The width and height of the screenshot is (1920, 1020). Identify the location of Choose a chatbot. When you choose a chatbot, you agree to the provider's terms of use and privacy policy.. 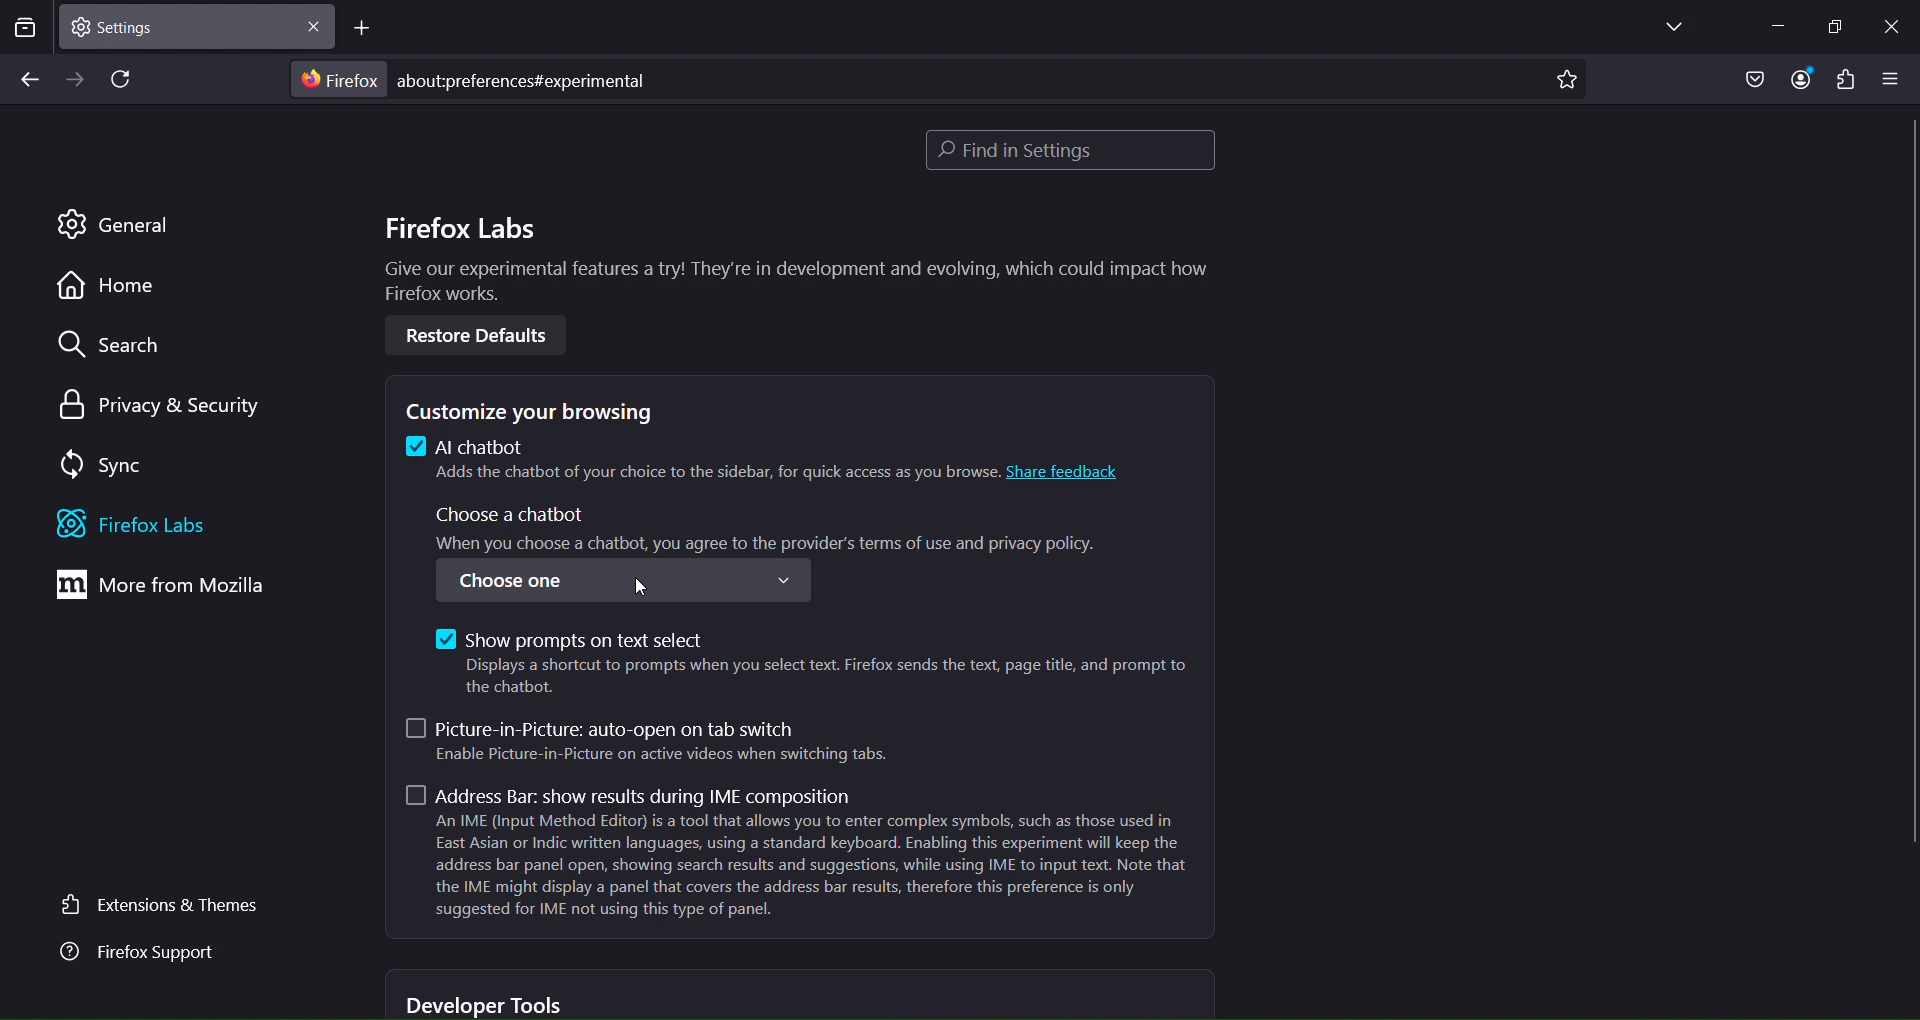
(772, 528).